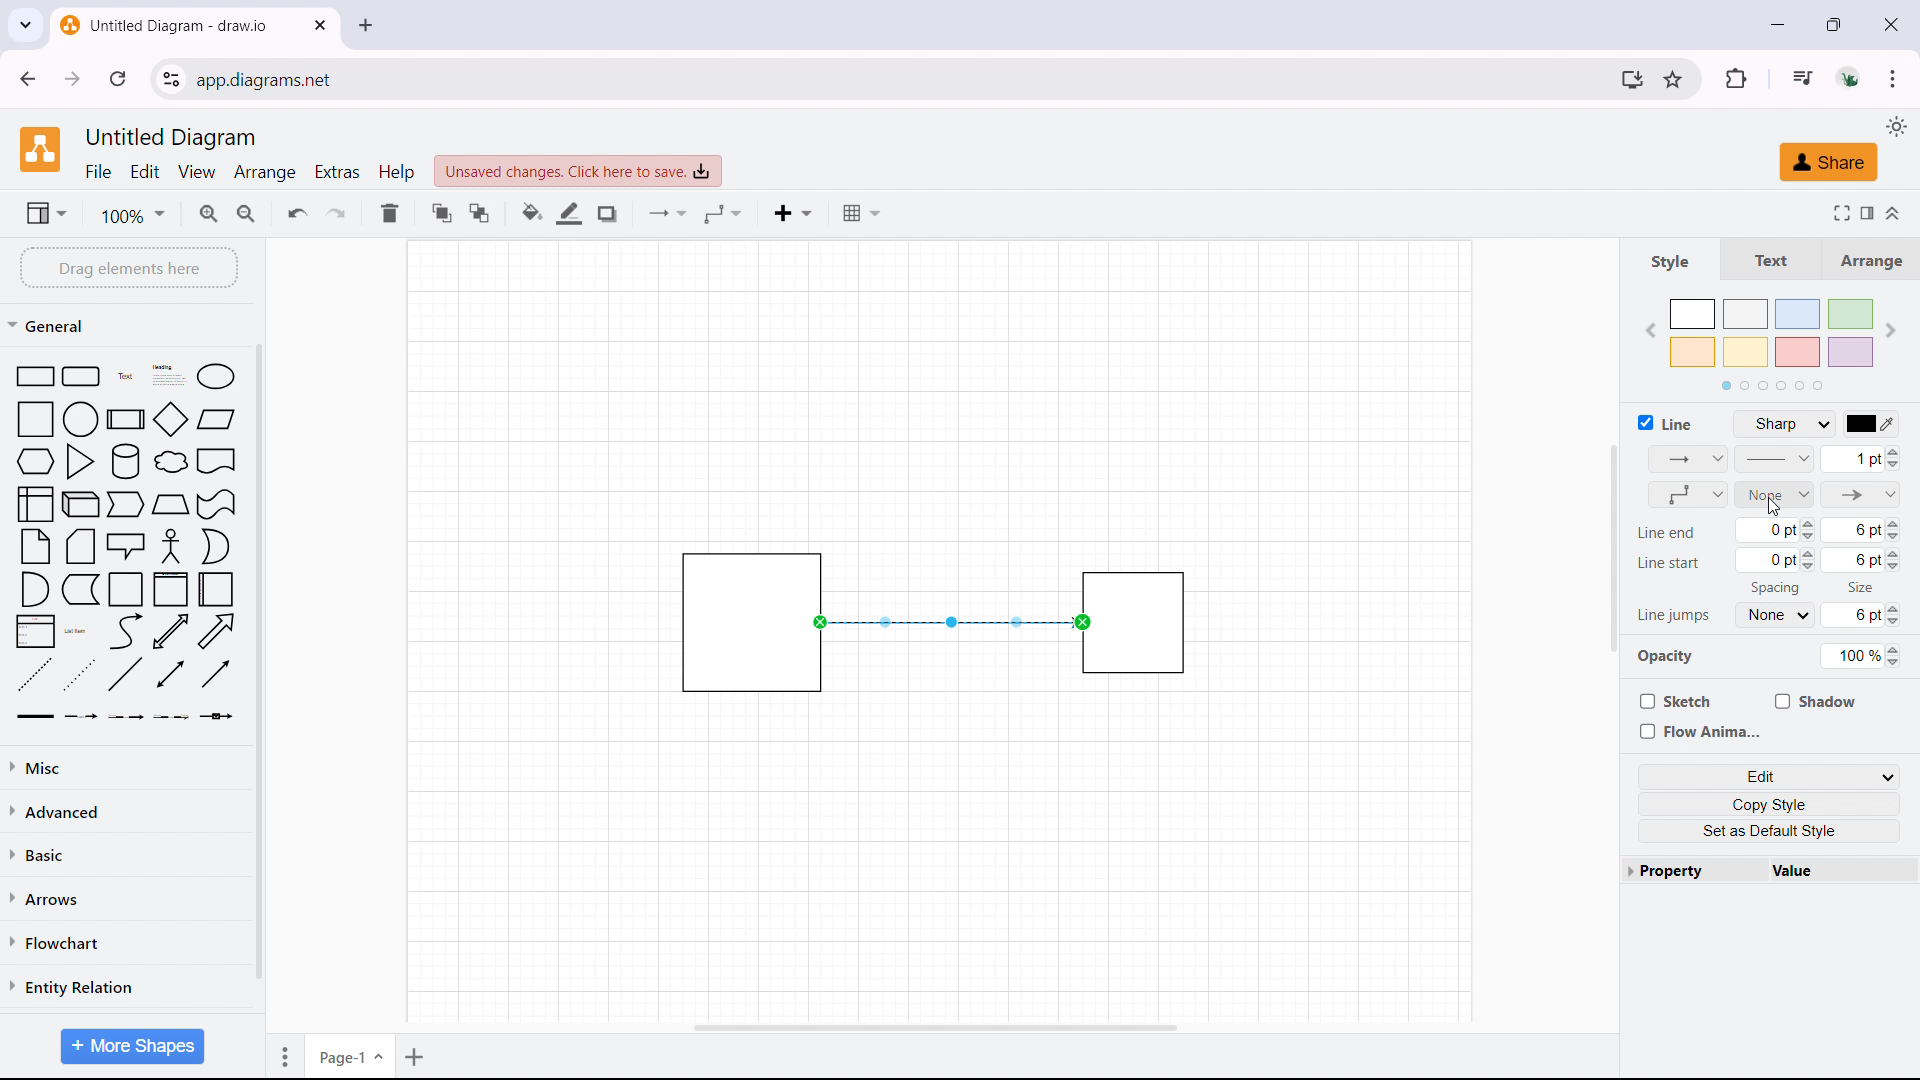  What do you see at coordinates (1671, 616) in the screenshot?
I see `Line jumps` at bounding box center [1671, 616].